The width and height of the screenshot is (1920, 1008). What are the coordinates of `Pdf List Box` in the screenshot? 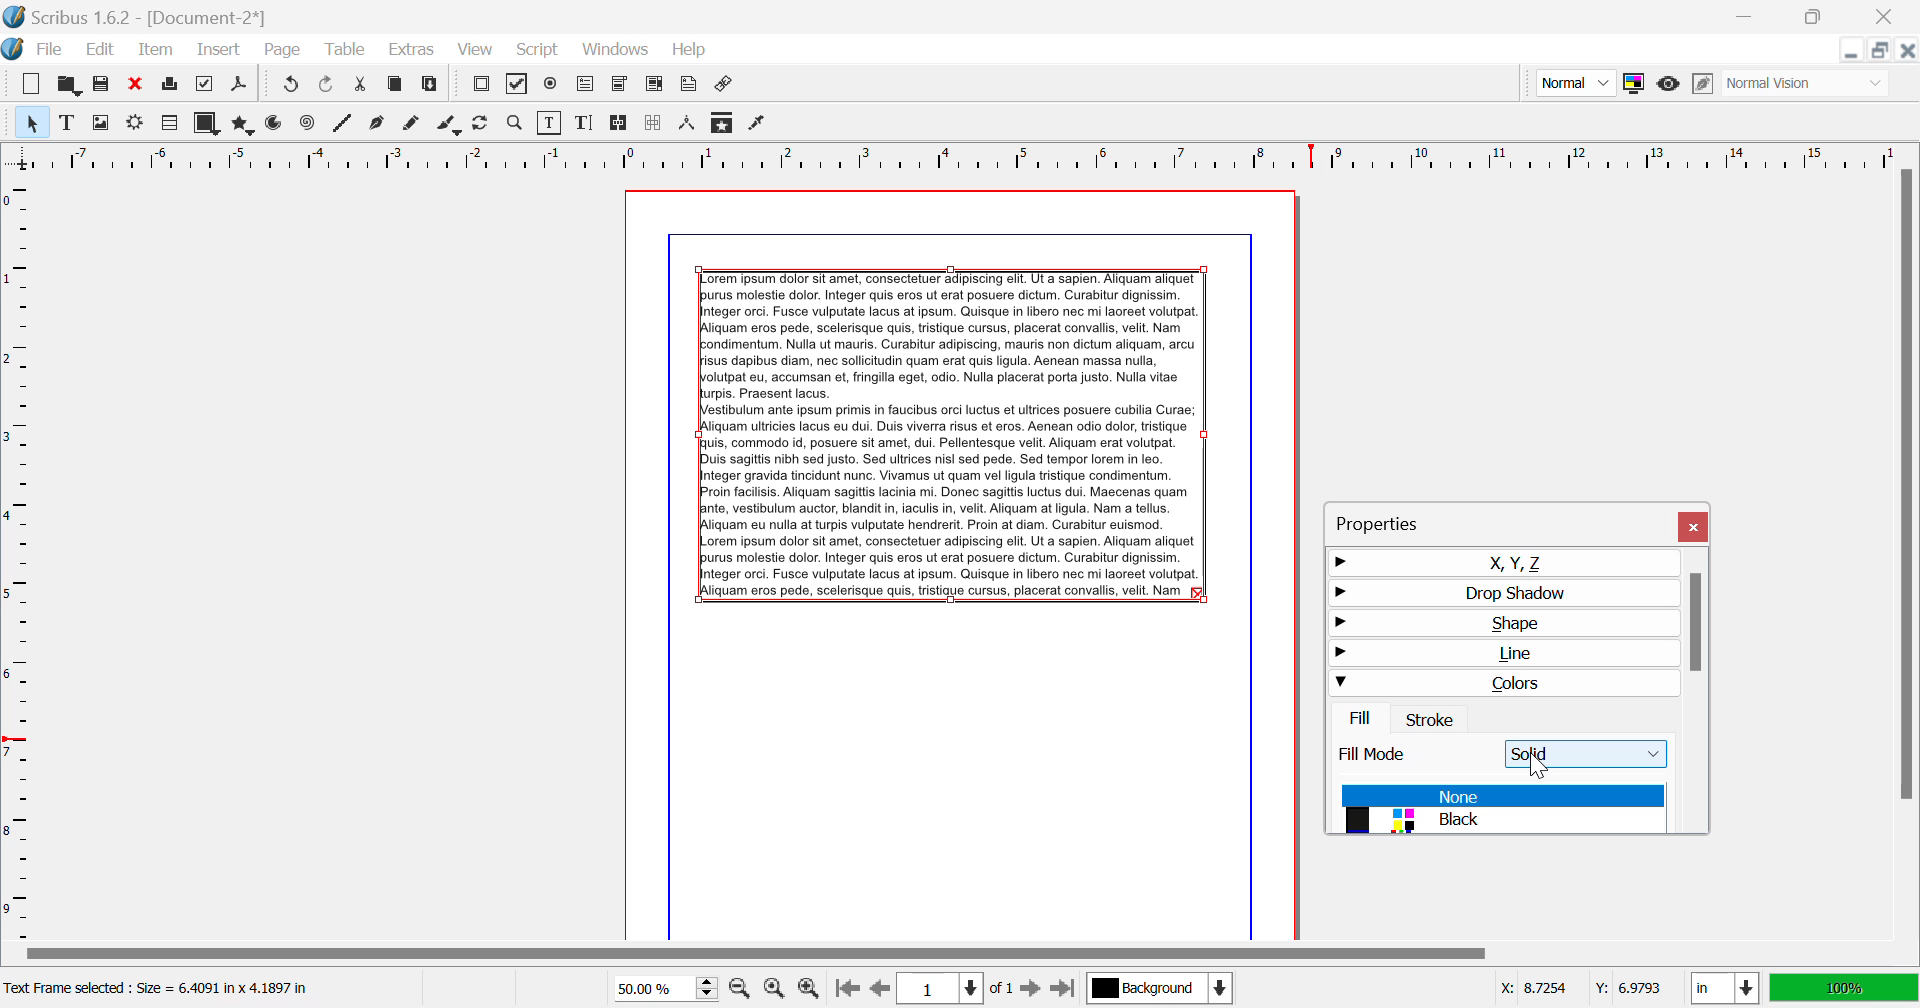 It's located at (654, 86).